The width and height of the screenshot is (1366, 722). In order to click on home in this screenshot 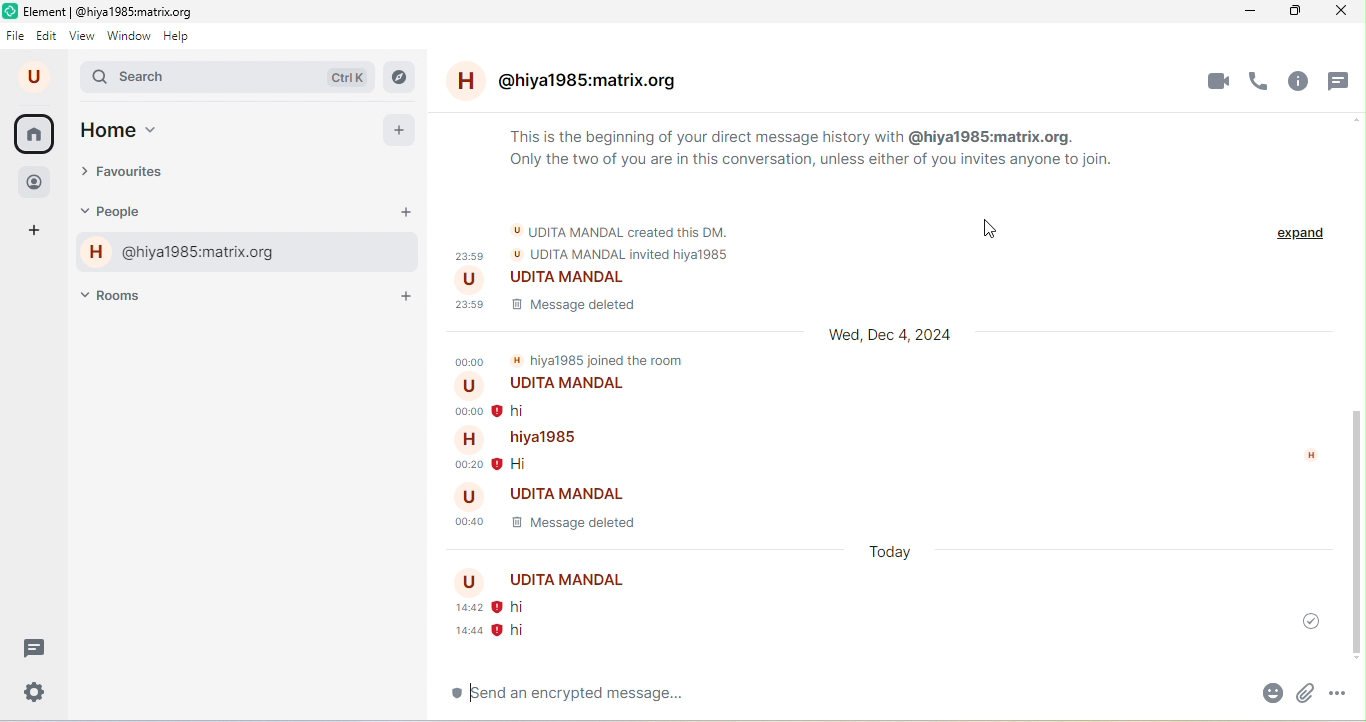, I will do `click(142, 132)`.